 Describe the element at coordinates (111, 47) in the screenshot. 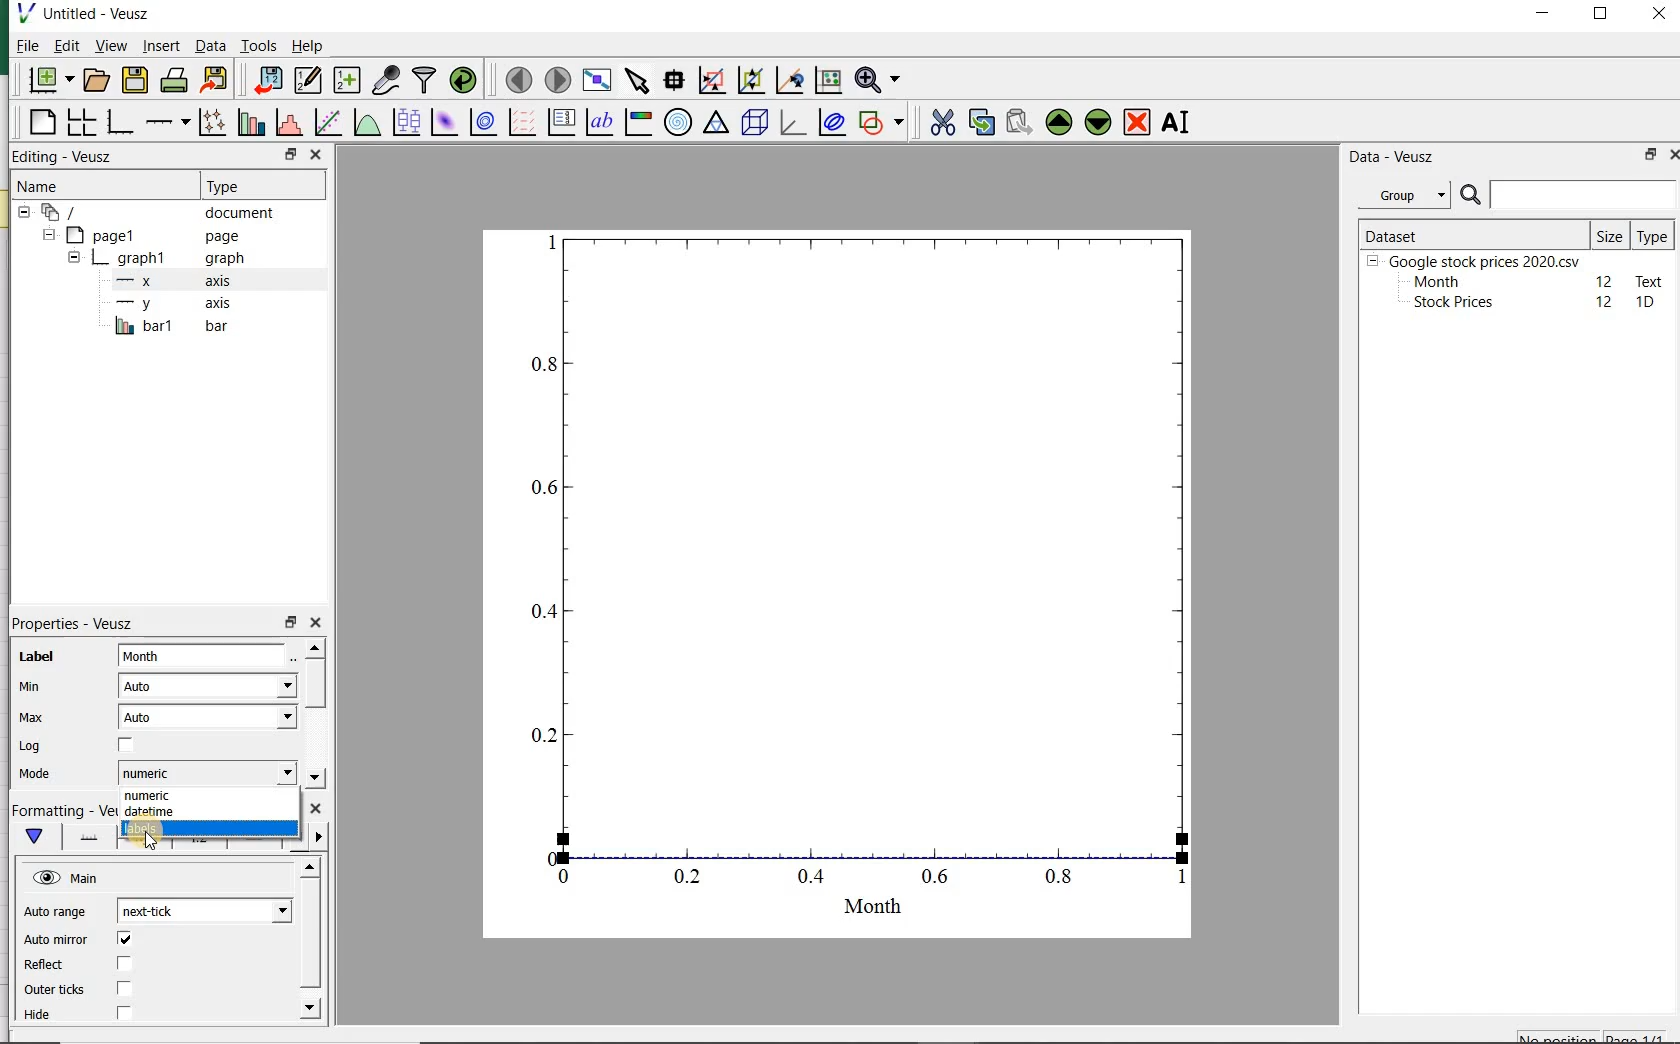

I see `view` at that location.